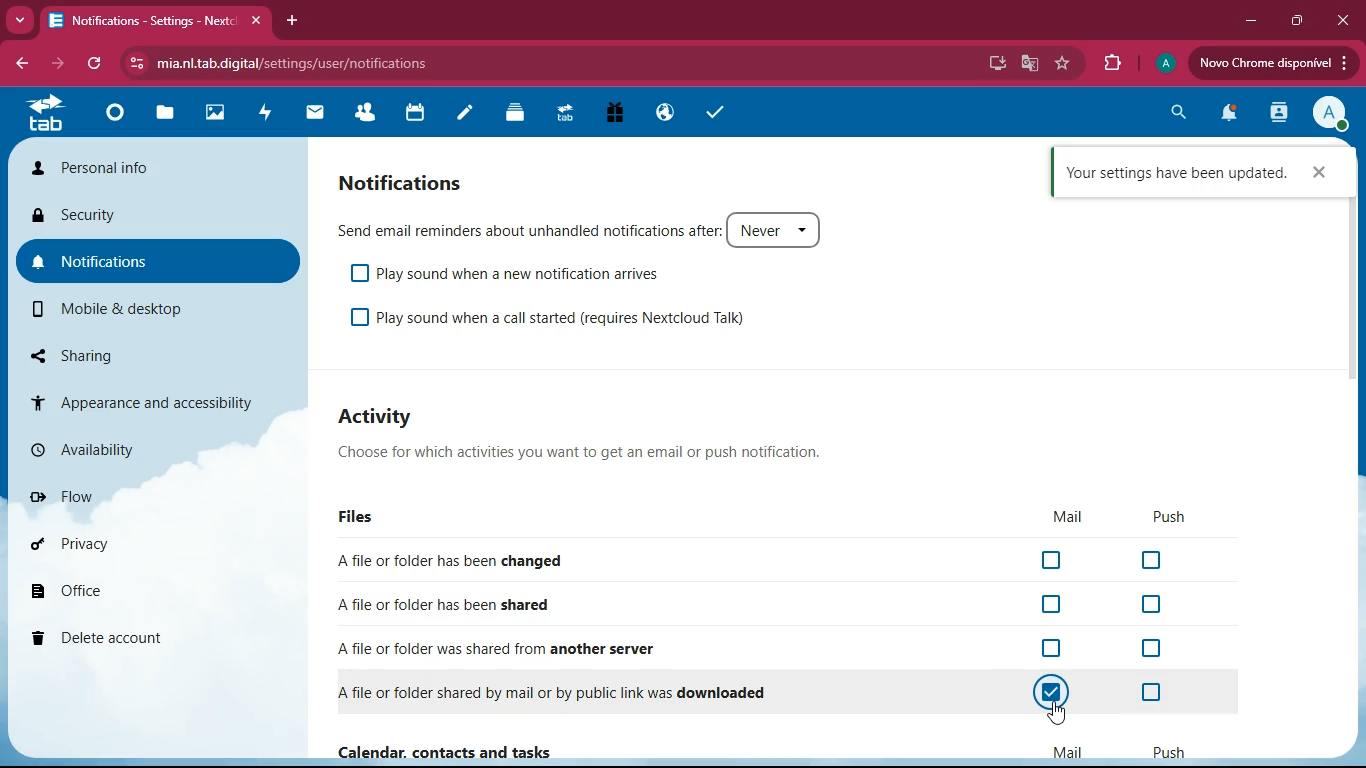  Describe the element at coordinates (1107, 64) in the screenshot. I see `extension` at that location.